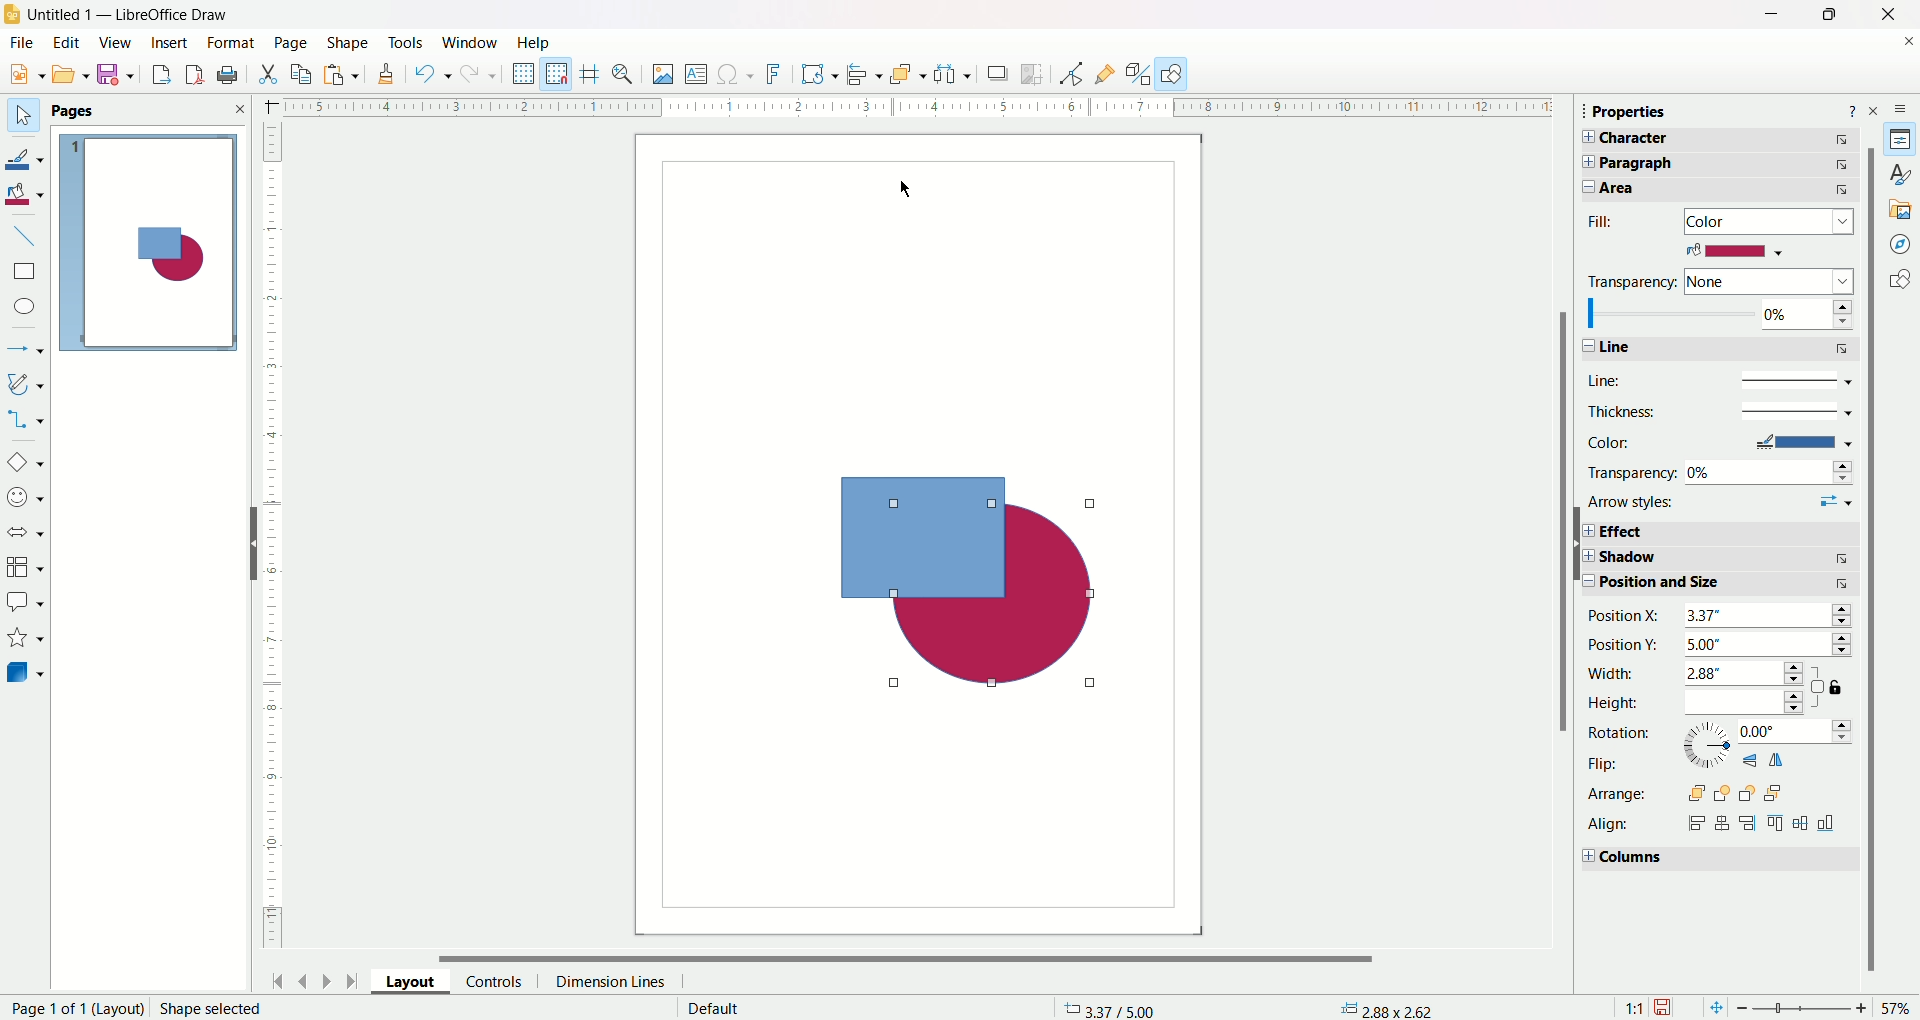  What do you see at coordinates (1035, 74) in the screenshot?
I see `crop image` at bounding box center [1035, 74].